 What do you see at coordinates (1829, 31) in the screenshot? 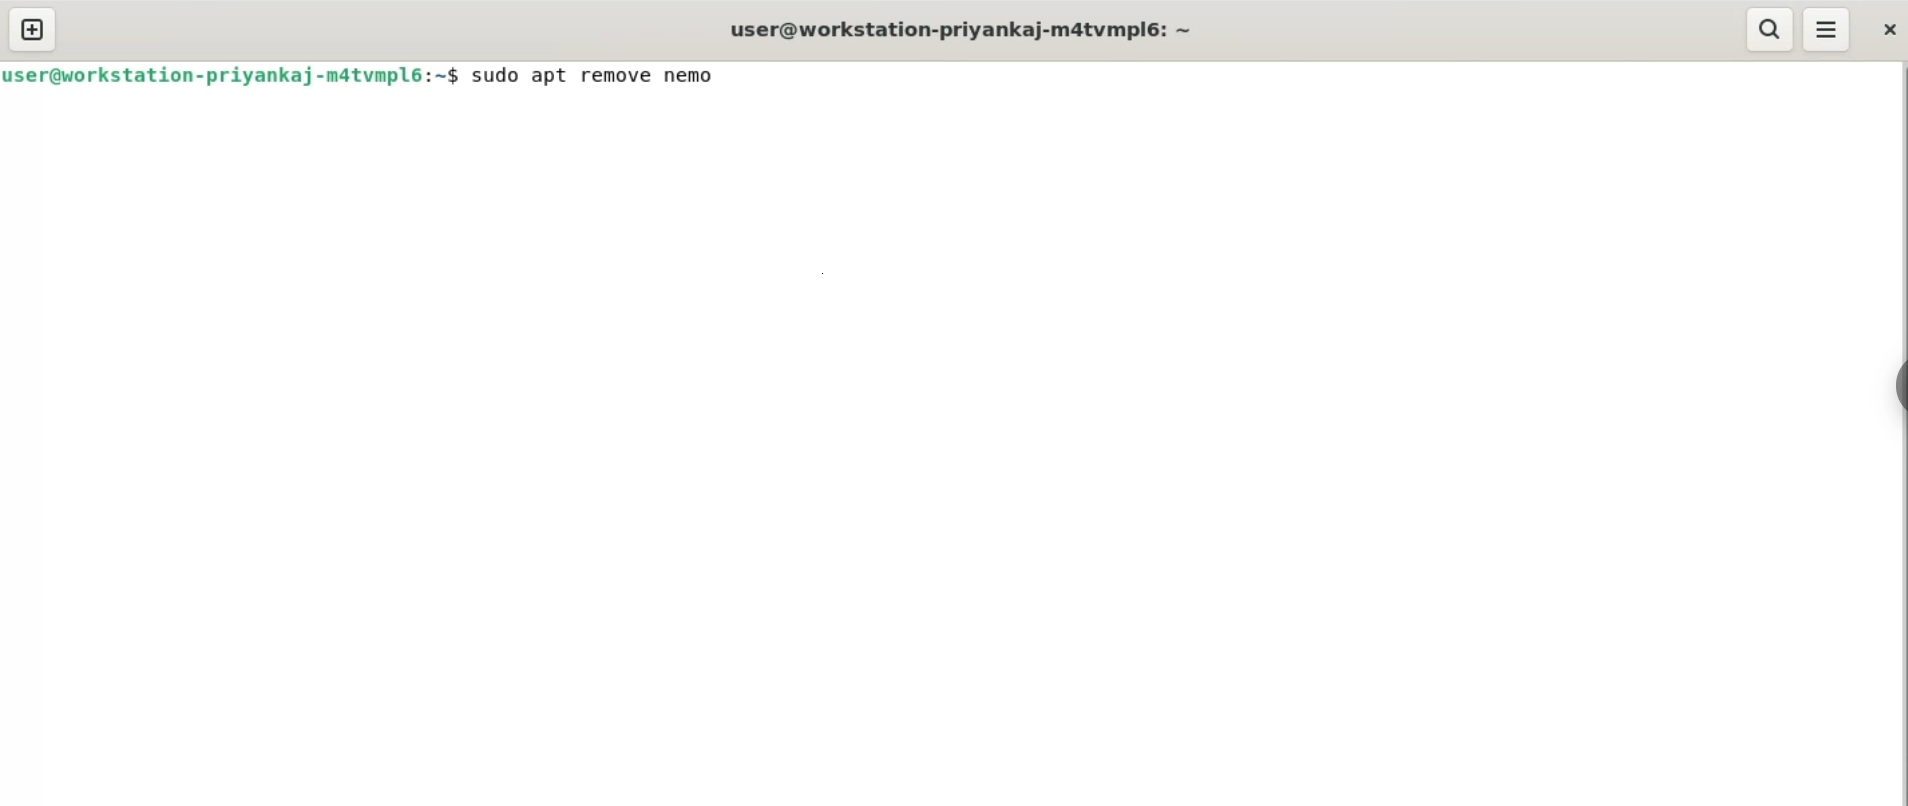
I see `menu` at bounding box center [1829, 31].